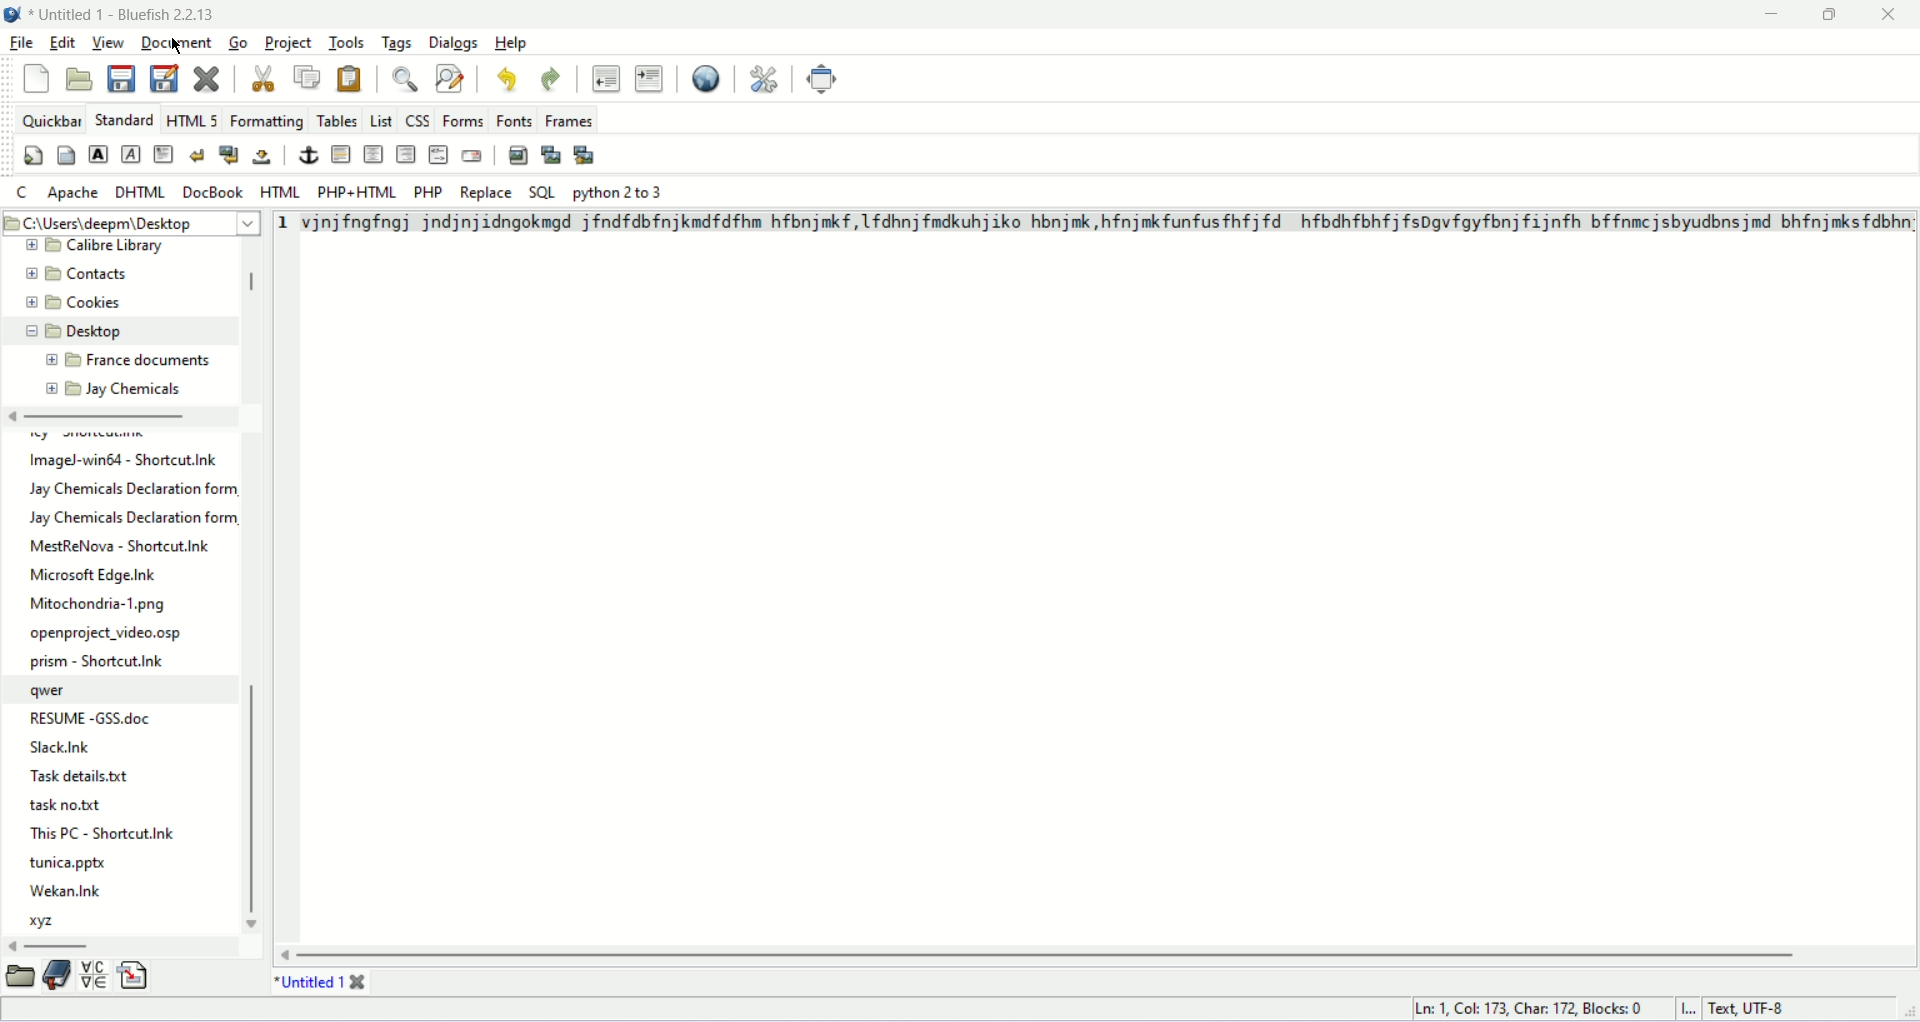  What do you see at coordinates (93, 715) in the screenshot?
I see `RESUME -GSS.doc` at bounding box center [93, 715].